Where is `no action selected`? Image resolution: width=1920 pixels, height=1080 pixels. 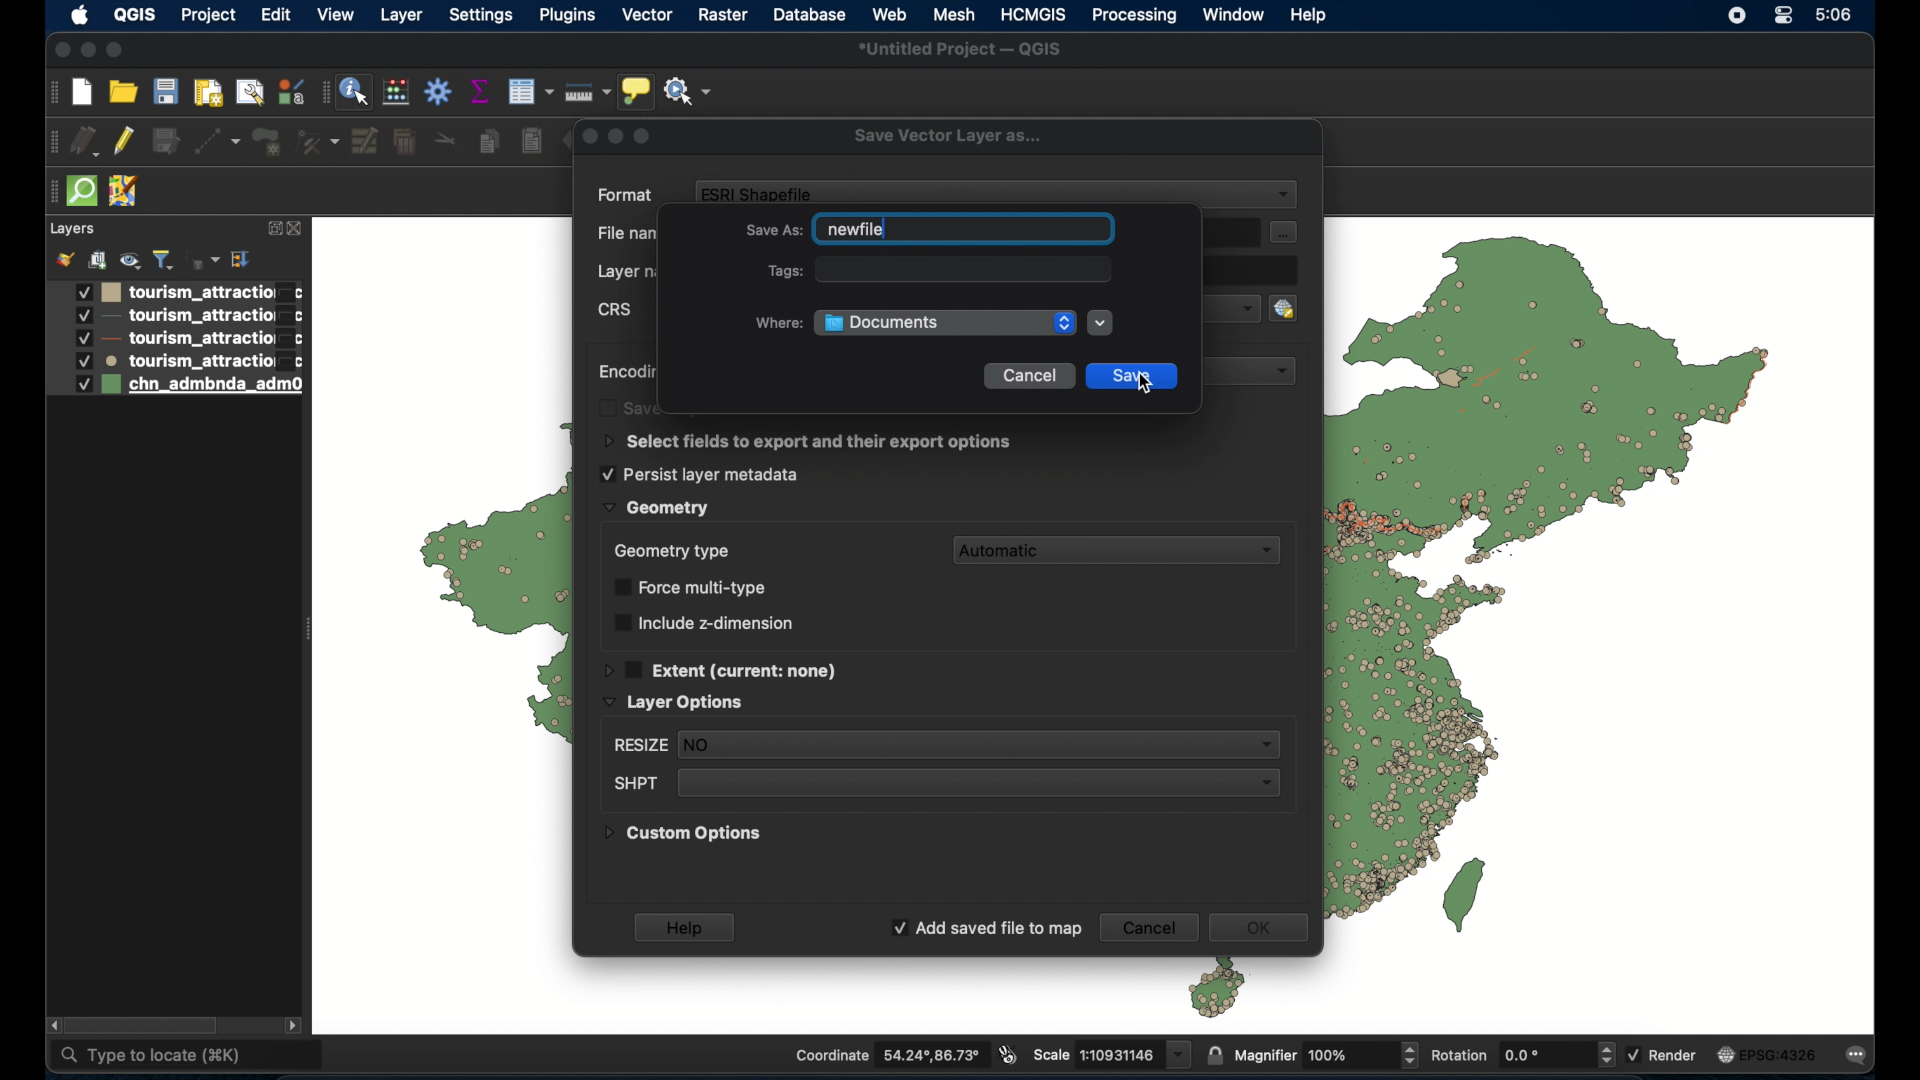
no action selected is located at coordinates (689, 89).